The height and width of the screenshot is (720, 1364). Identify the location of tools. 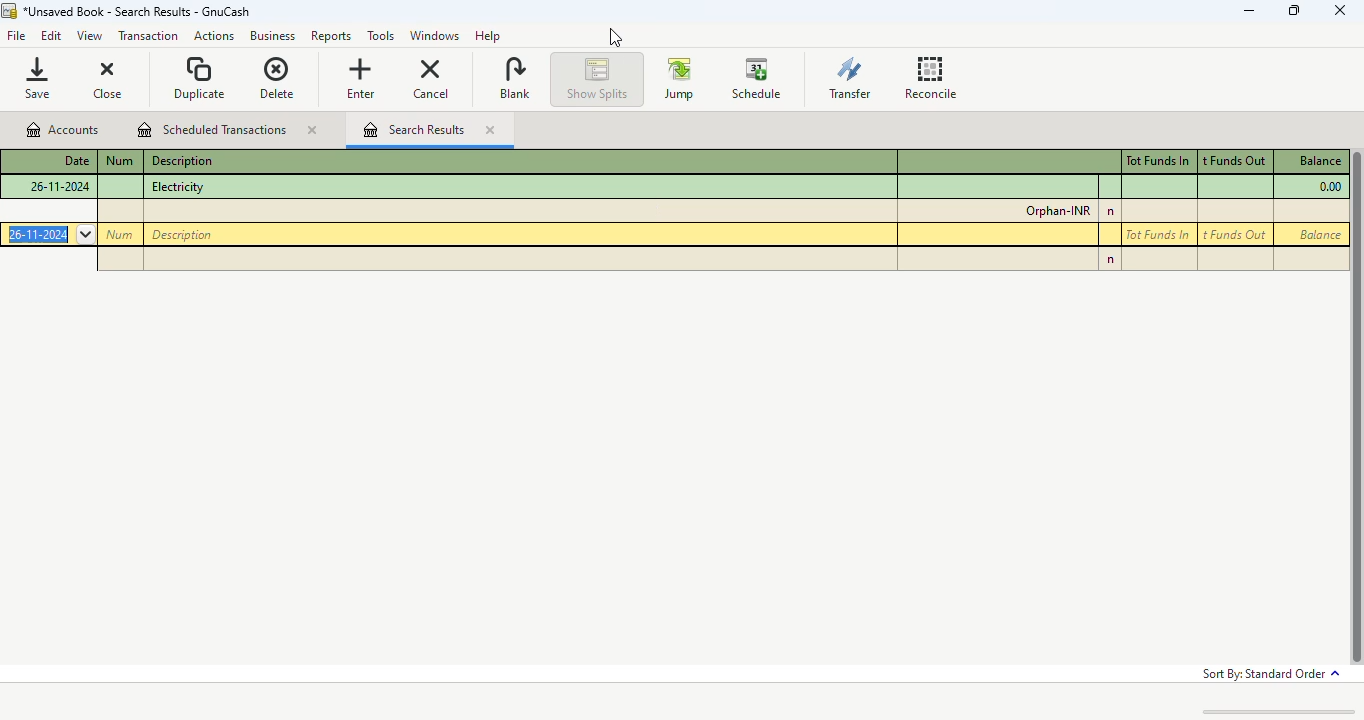
(377, 36).